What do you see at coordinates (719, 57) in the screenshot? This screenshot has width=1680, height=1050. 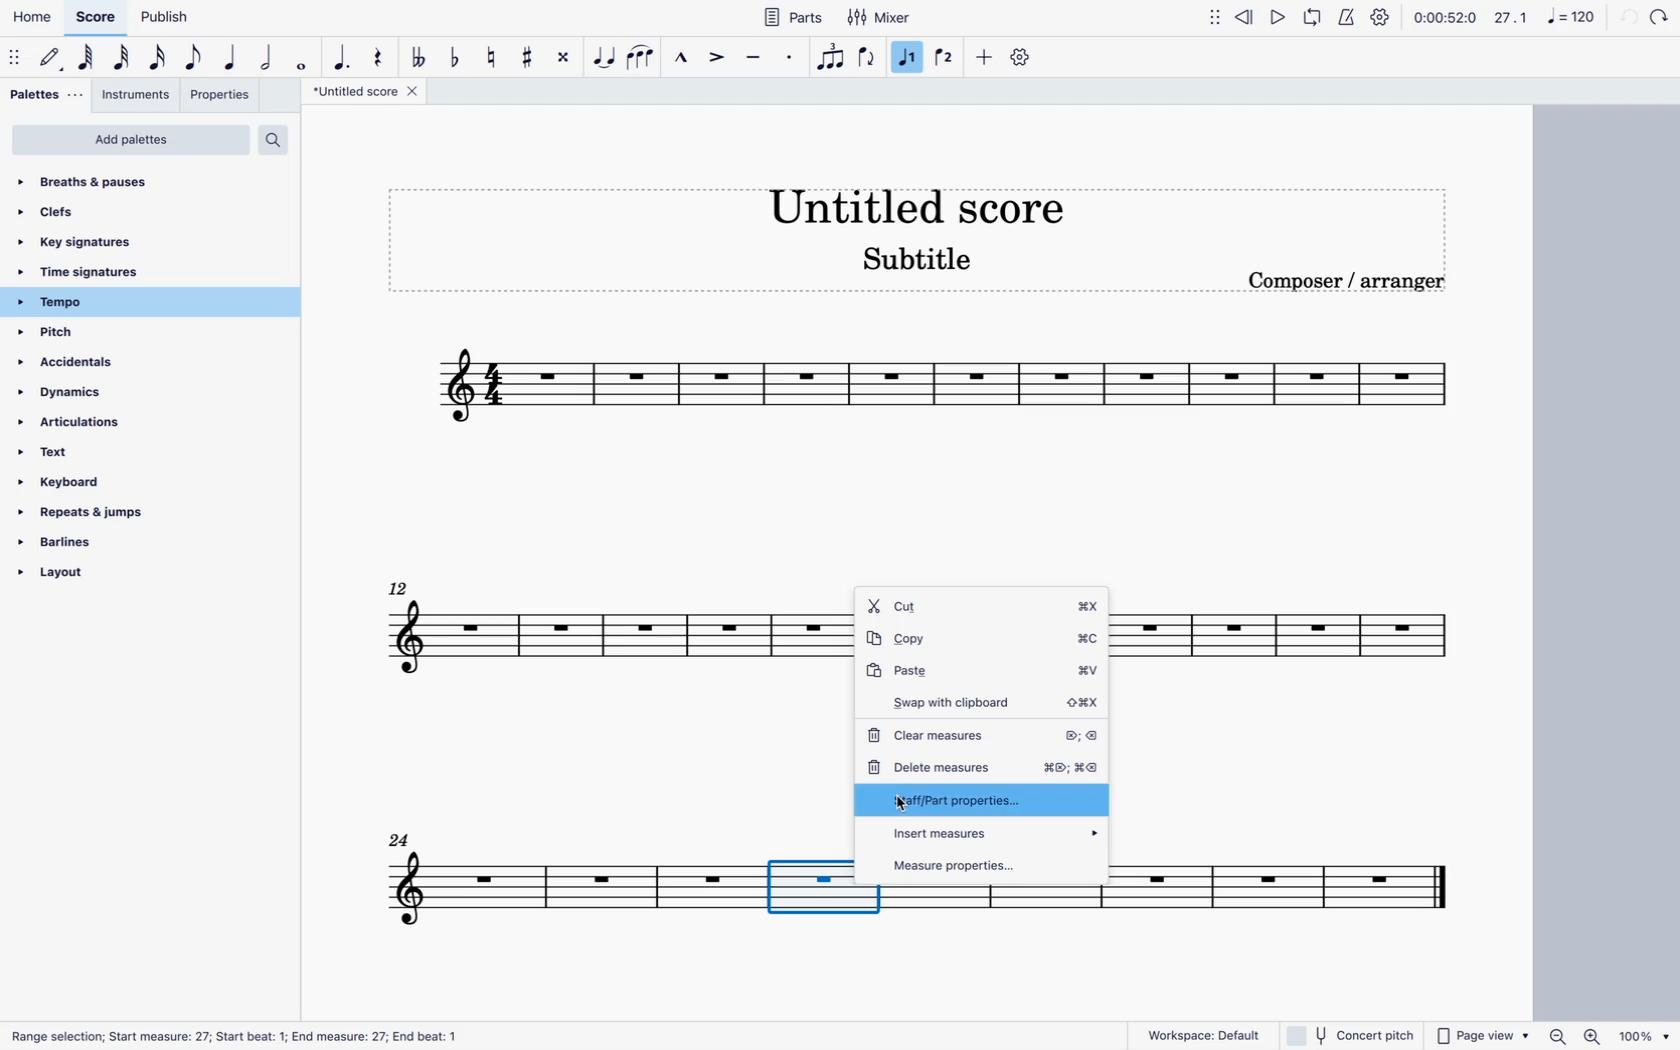 I see `accent` at bounding box center [719, 57].